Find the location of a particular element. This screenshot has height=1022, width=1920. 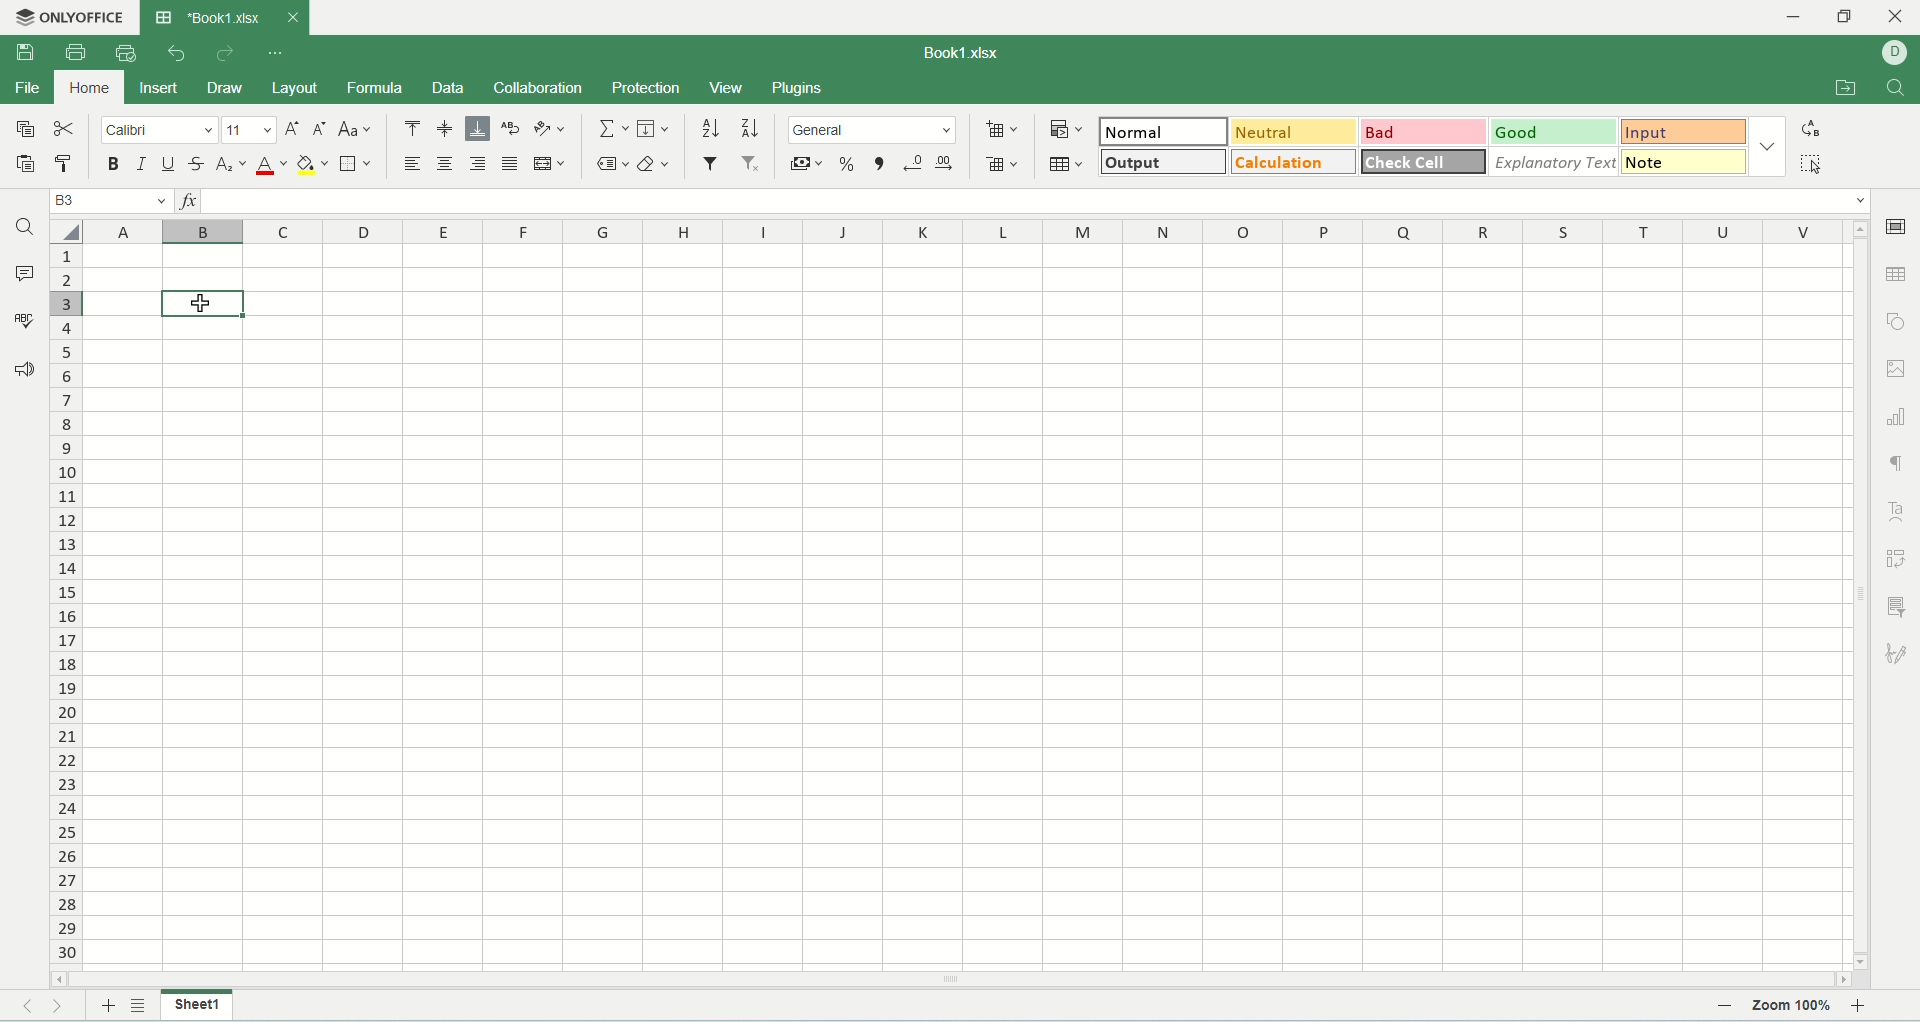

*Book1.xlsx is located at coordinates (224, 16).